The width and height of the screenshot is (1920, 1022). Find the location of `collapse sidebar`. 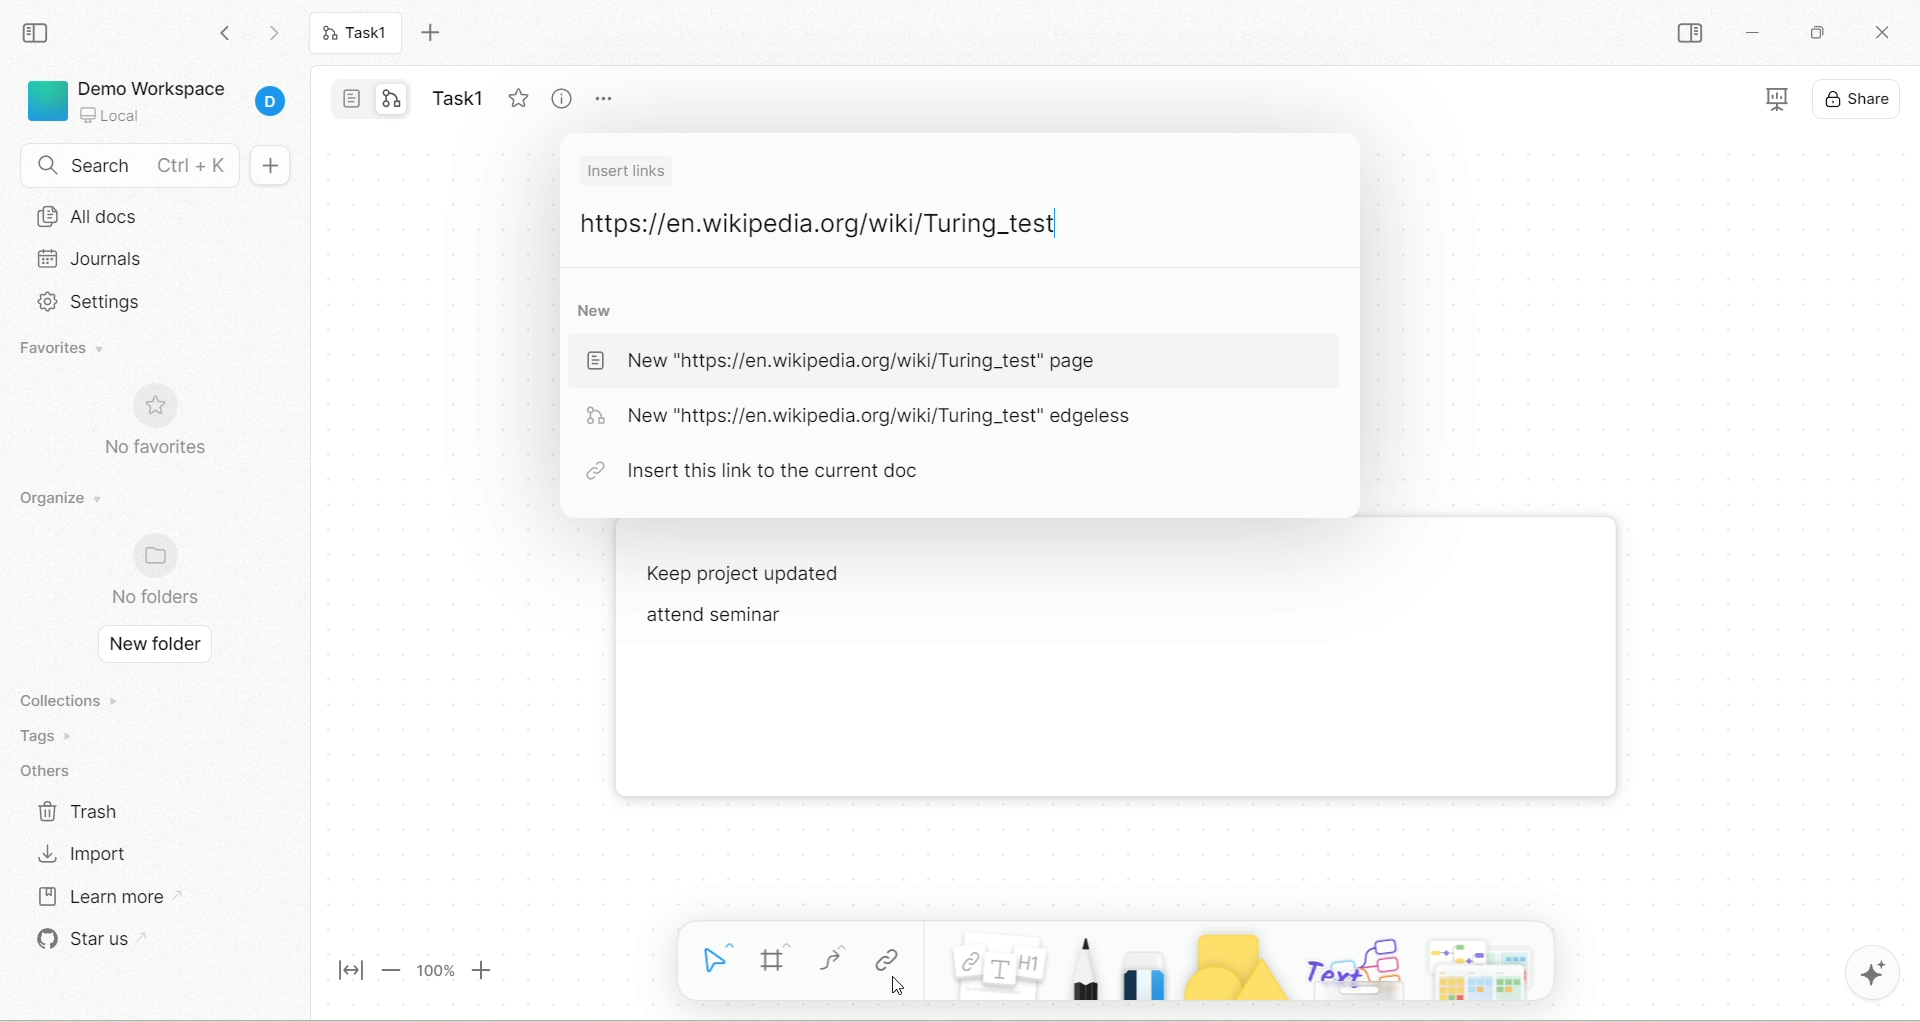

collapse sidebar is located at coordinates (1688, 33).